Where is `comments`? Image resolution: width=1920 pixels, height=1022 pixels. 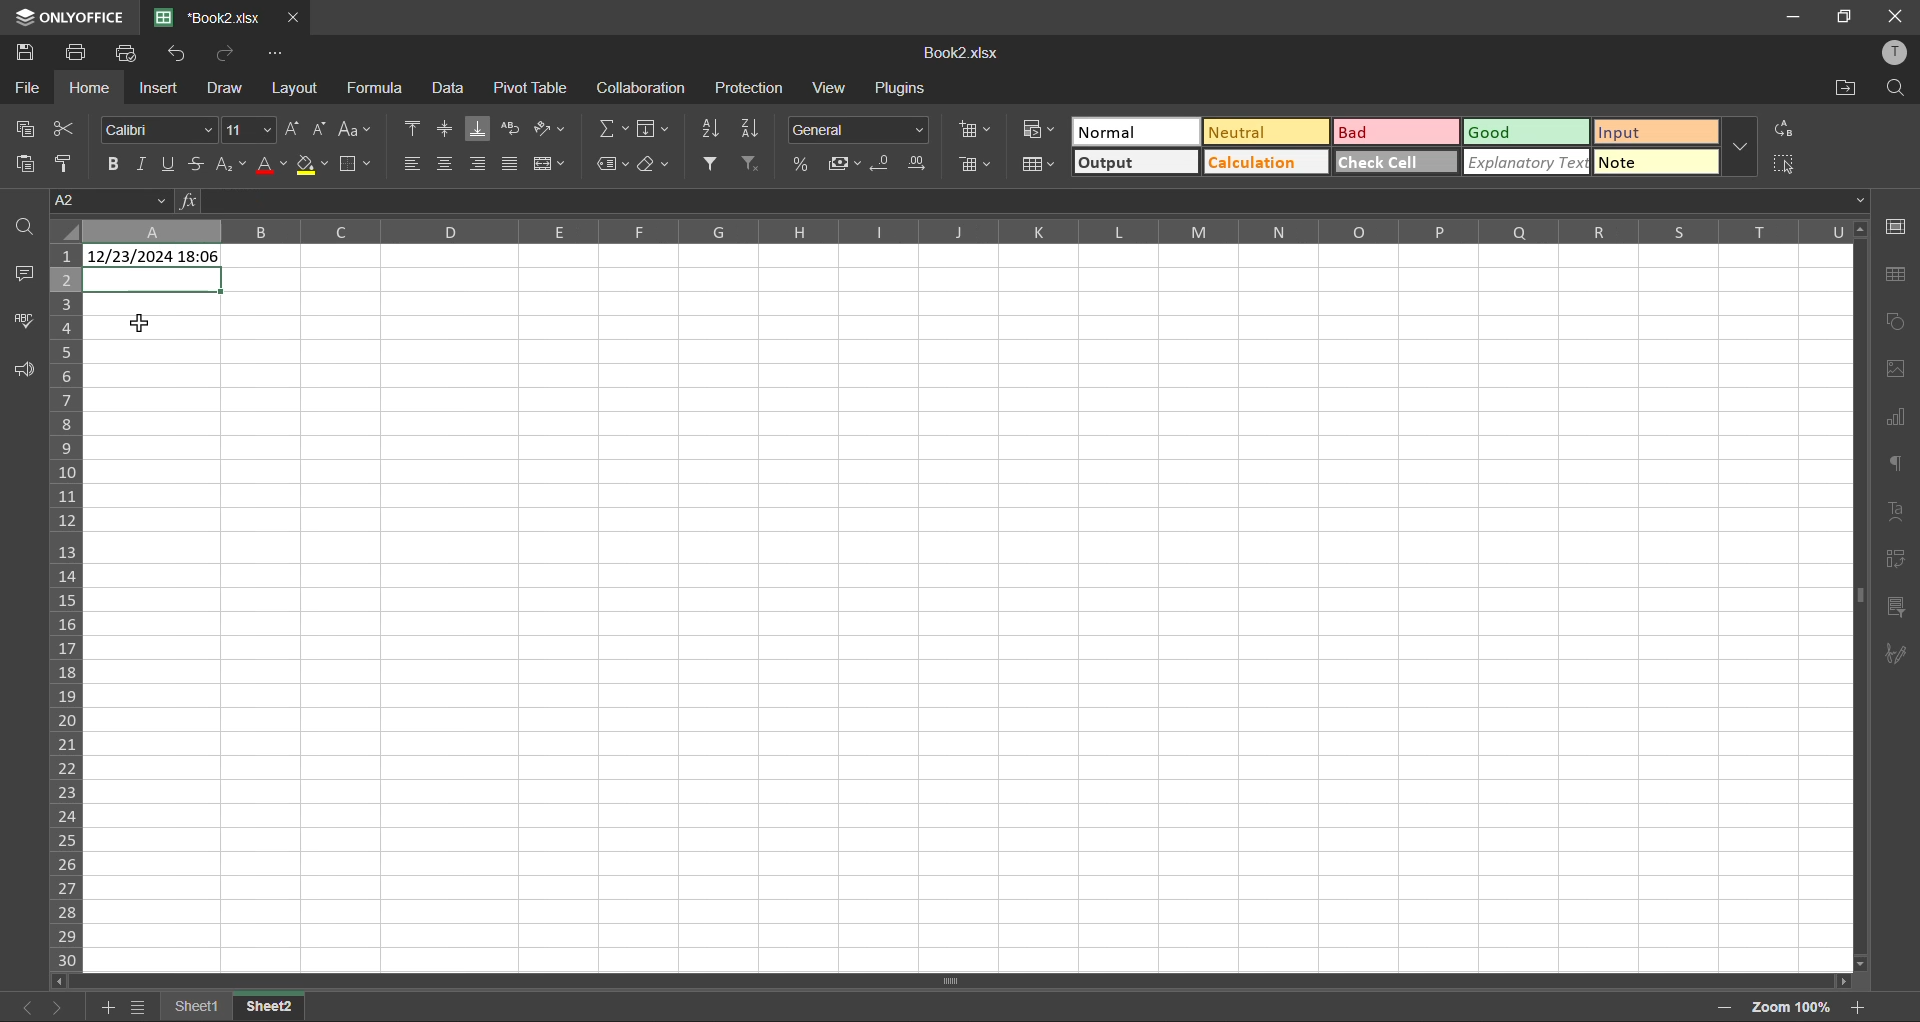 comments is located at coordinates (26, 273).